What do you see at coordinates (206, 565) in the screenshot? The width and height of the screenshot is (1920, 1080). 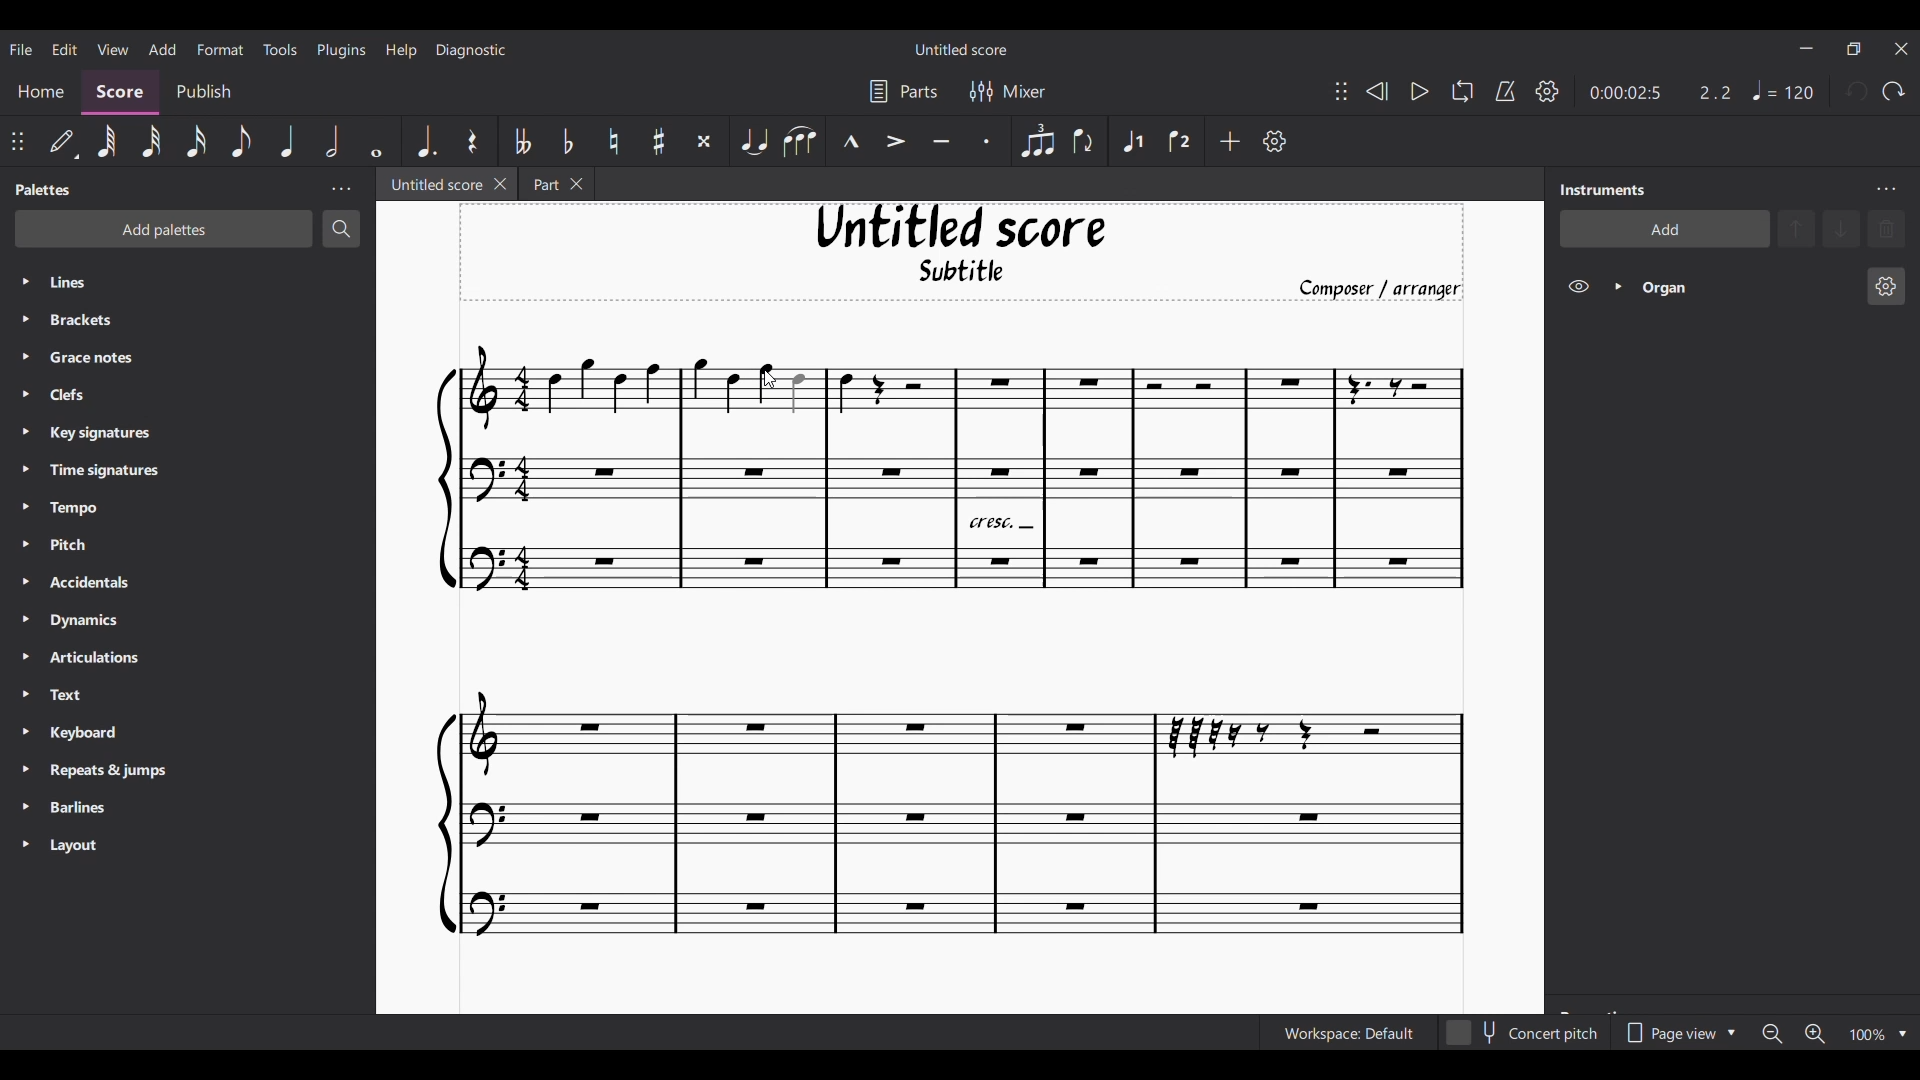 I see `List of Palettes` at bounding box center [206, 565].